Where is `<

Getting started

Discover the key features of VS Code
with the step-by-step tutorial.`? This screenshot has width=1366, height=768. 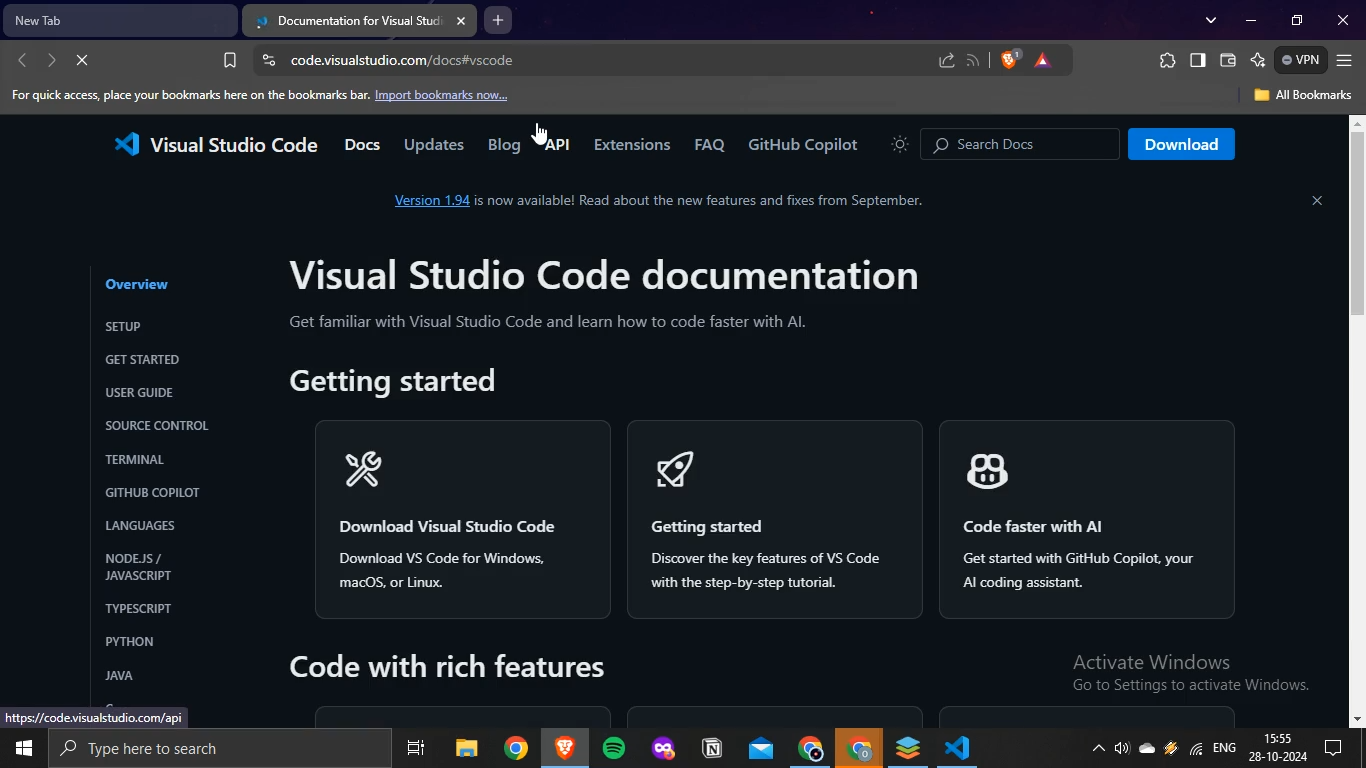
<

Getting started

Discover the key features of VS Code
with the step-by-step tutorial. is located at coordinates (773, 519).